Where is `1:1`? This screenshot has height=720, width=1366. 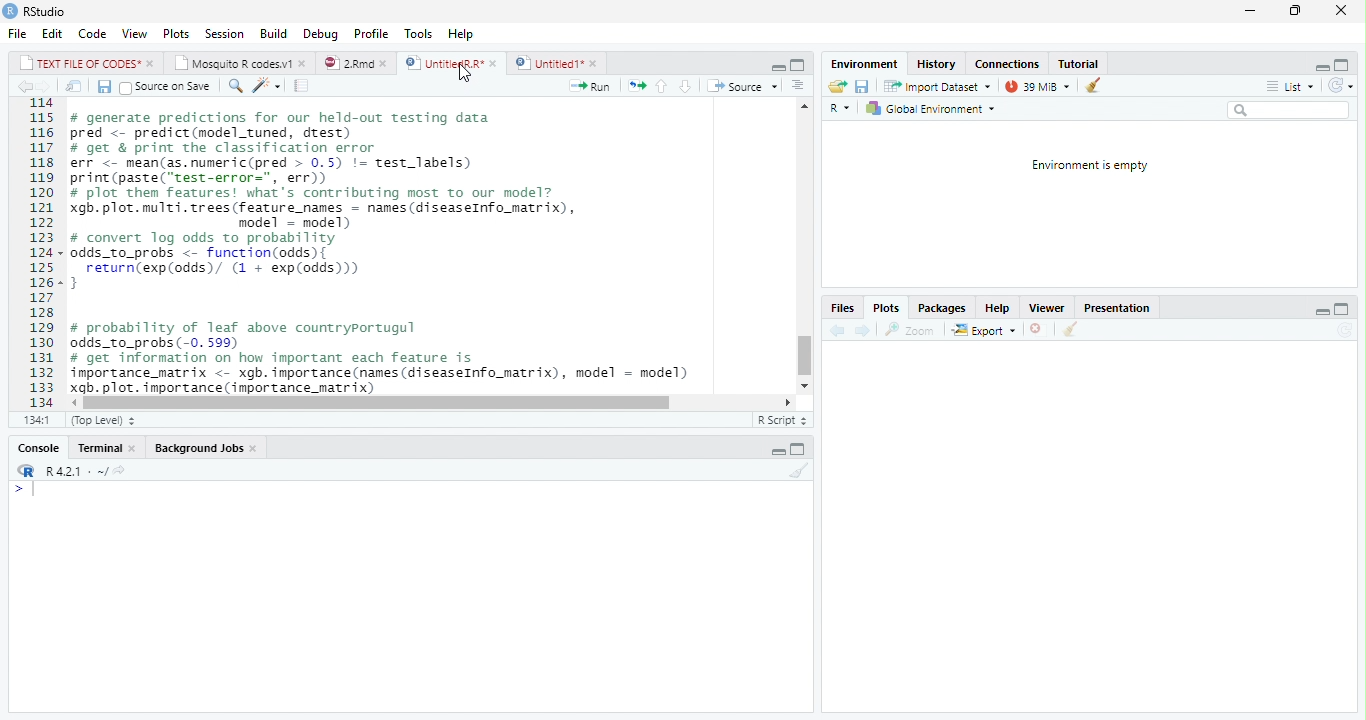 1:1 is located at coordinates (38, 419).